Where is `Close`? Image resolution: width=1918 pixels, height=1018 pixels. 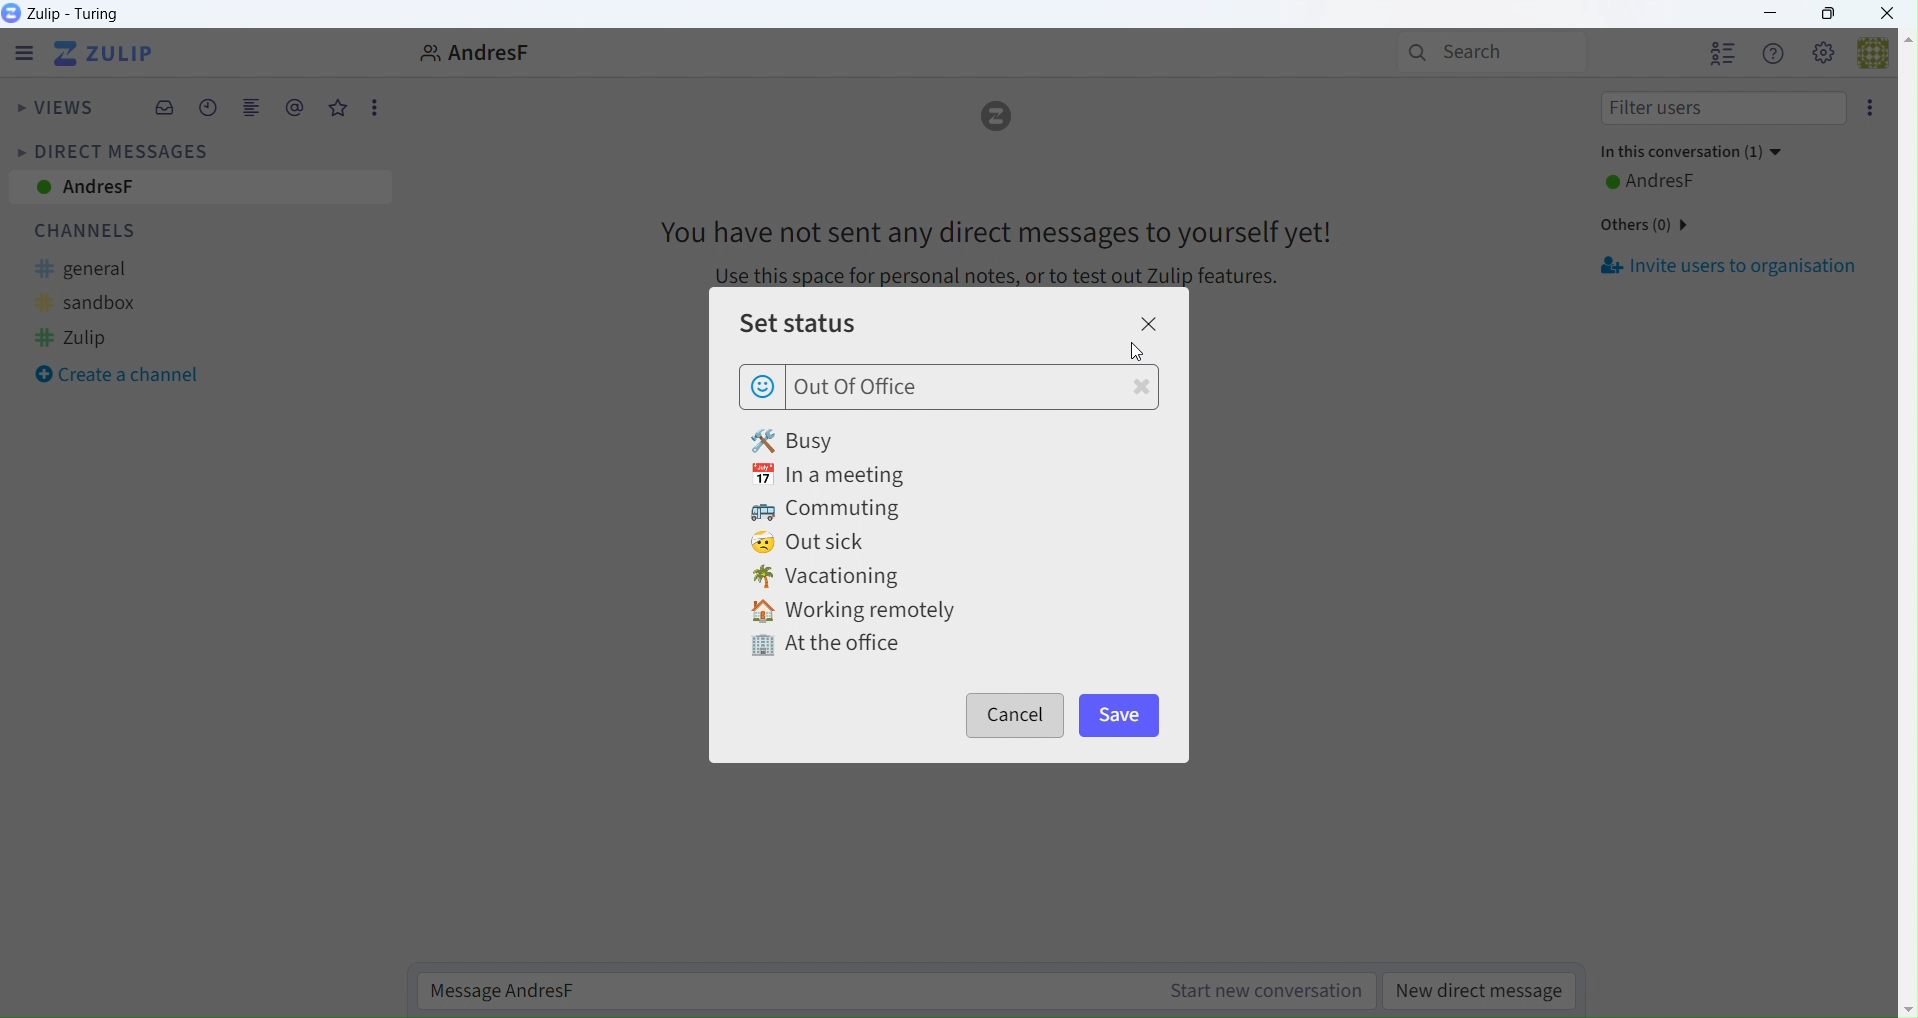 Close is located at coordinates (1894, 14).